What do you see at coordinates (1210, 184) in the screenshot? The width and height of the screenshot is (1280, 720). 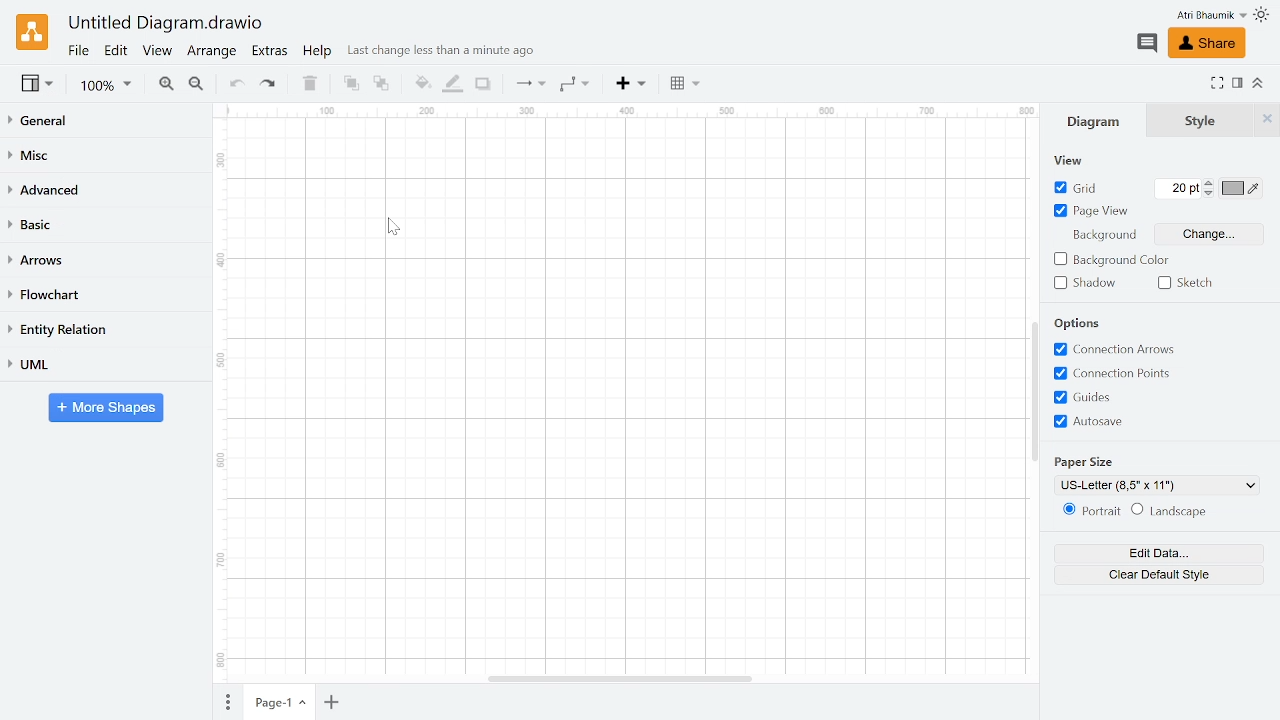 I see `Increase grid pt` at bounding box center [1210, 184].